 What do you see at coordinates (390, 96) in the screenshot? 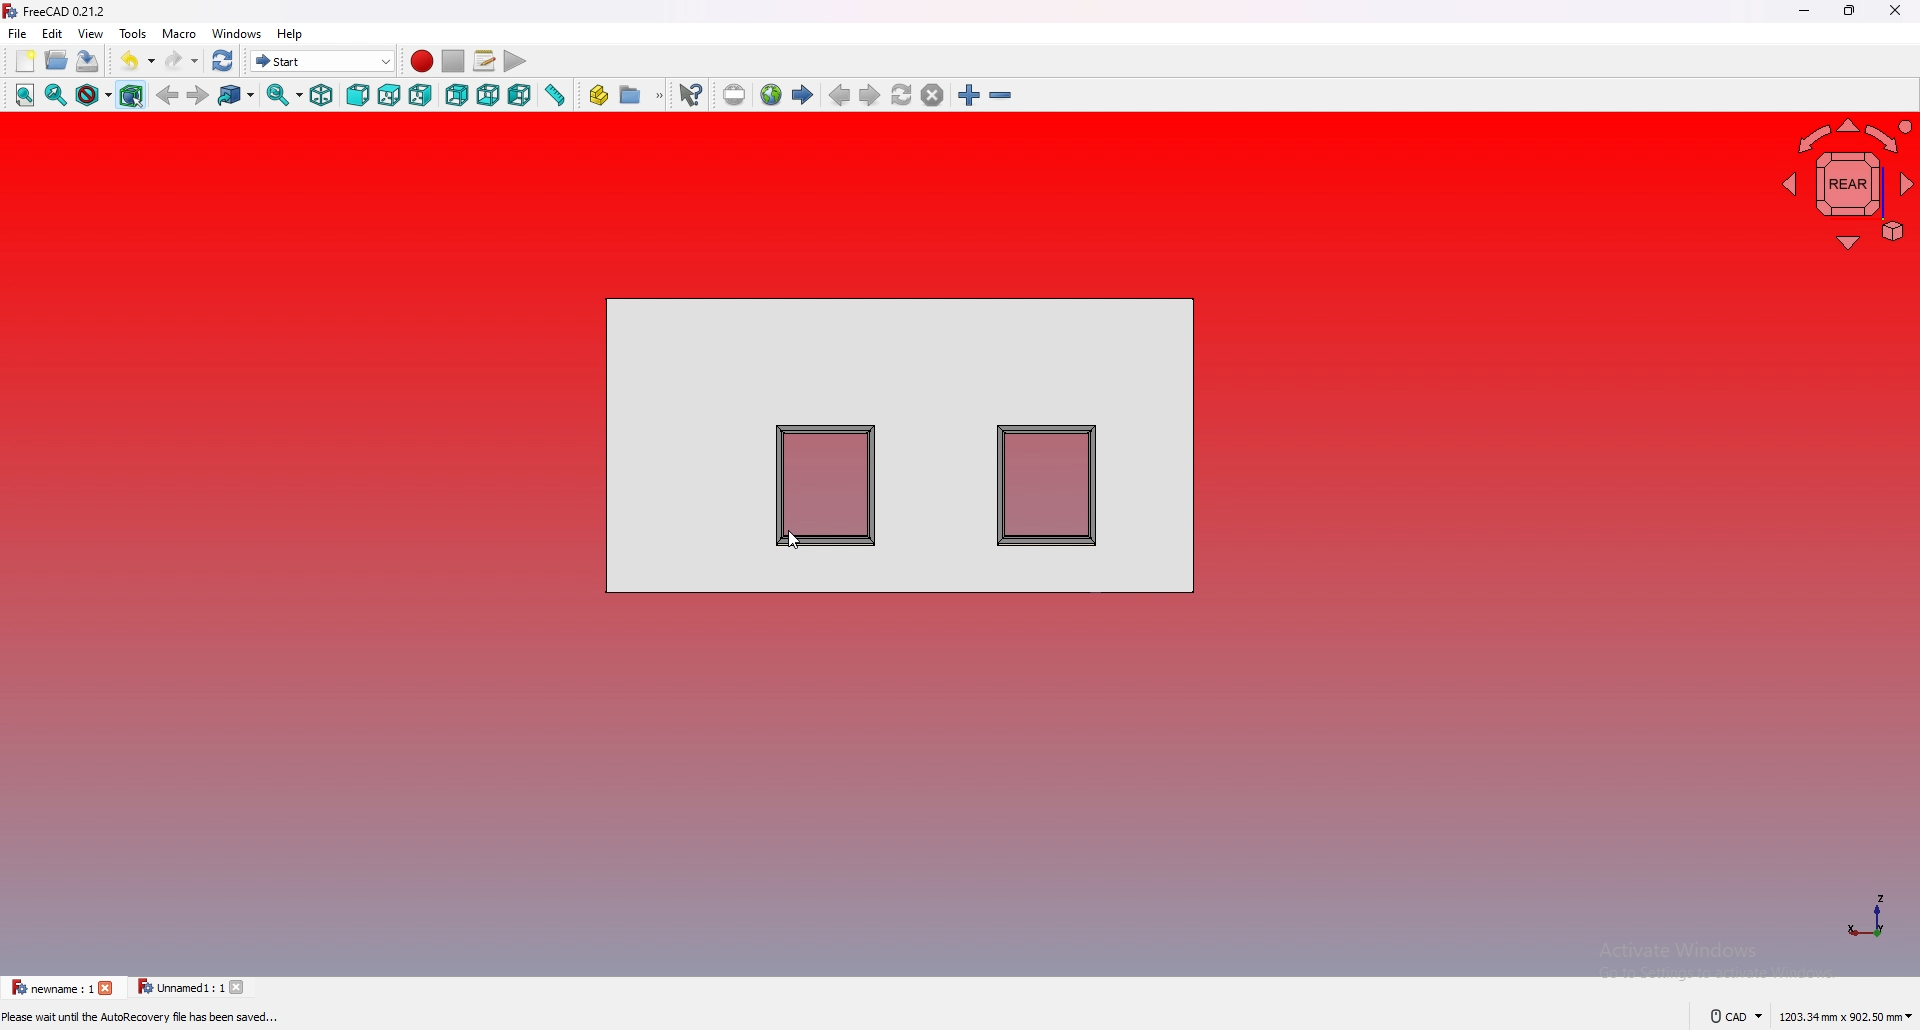
I see `top` at bounding box center [390, 96].